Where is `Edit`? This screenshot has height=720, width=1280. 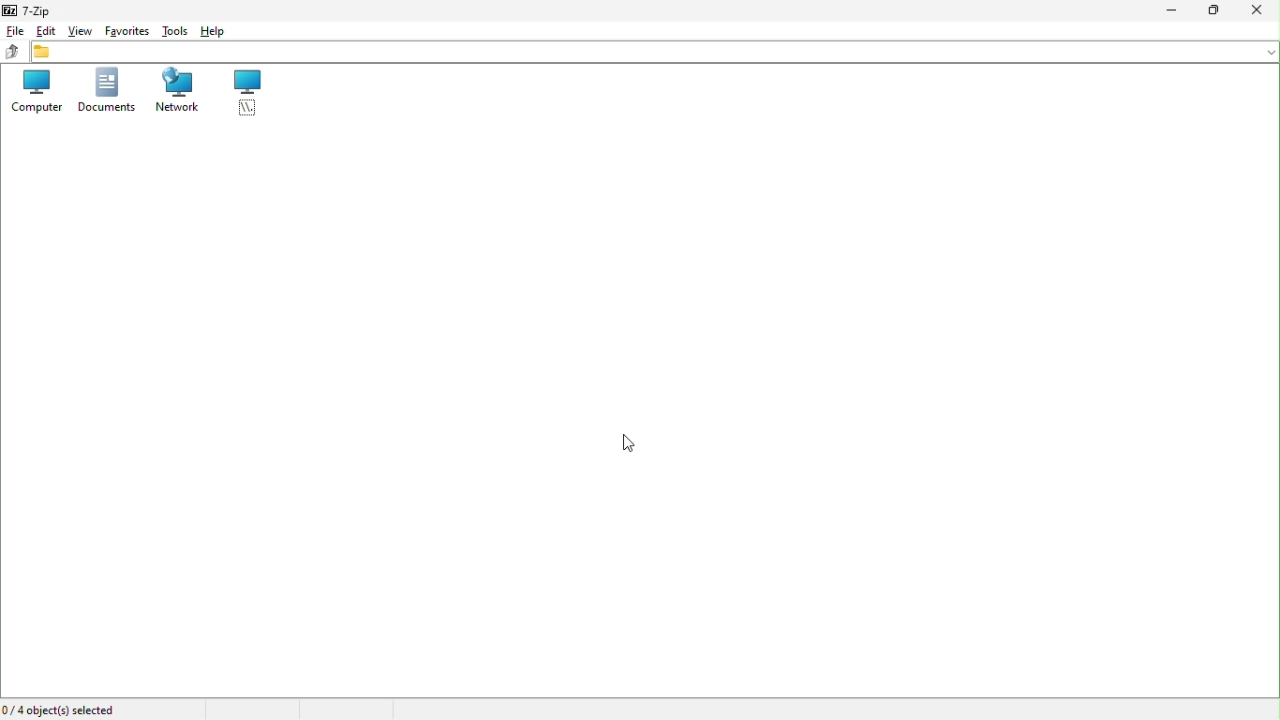
Edit is located at coordinates (44, 30).